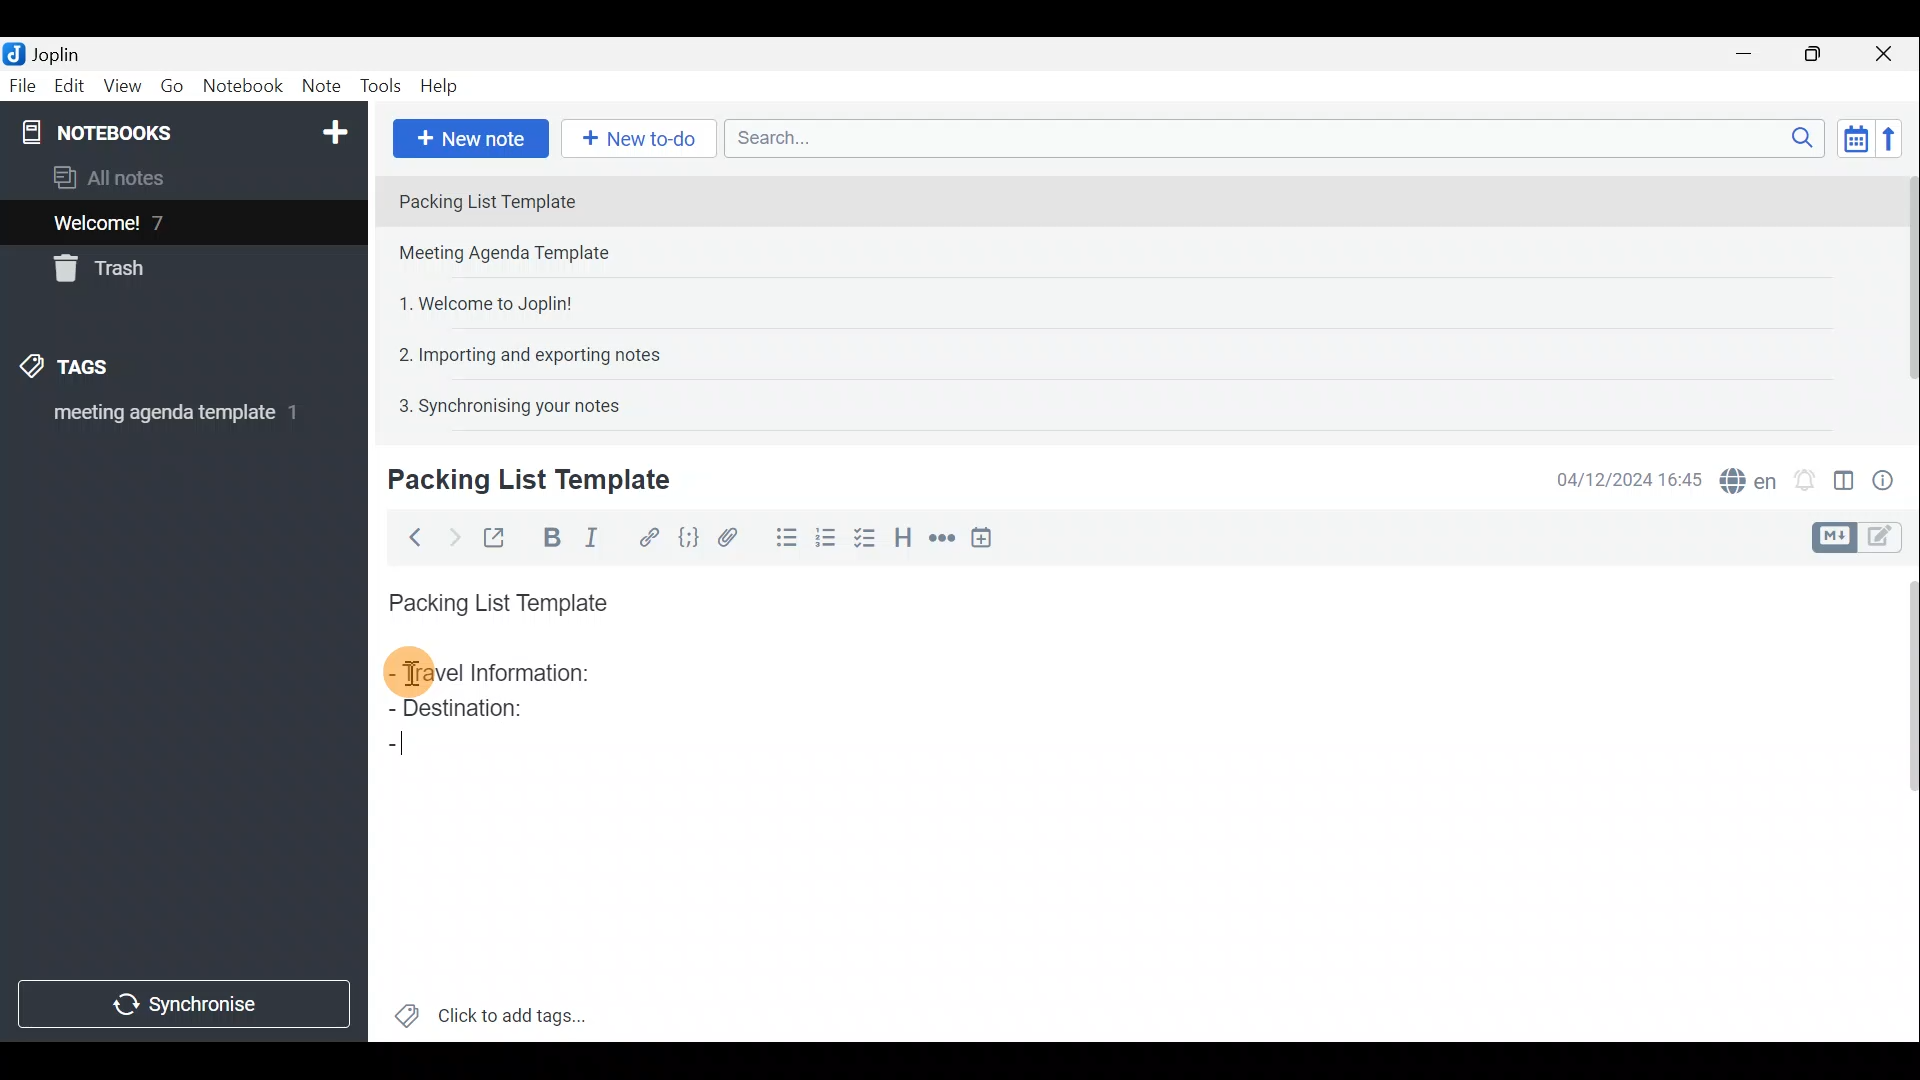  What do you see at coordinates (1901, 292) in the screenshot?
I see `Scroll bar` at bounding box center [1901, 292].